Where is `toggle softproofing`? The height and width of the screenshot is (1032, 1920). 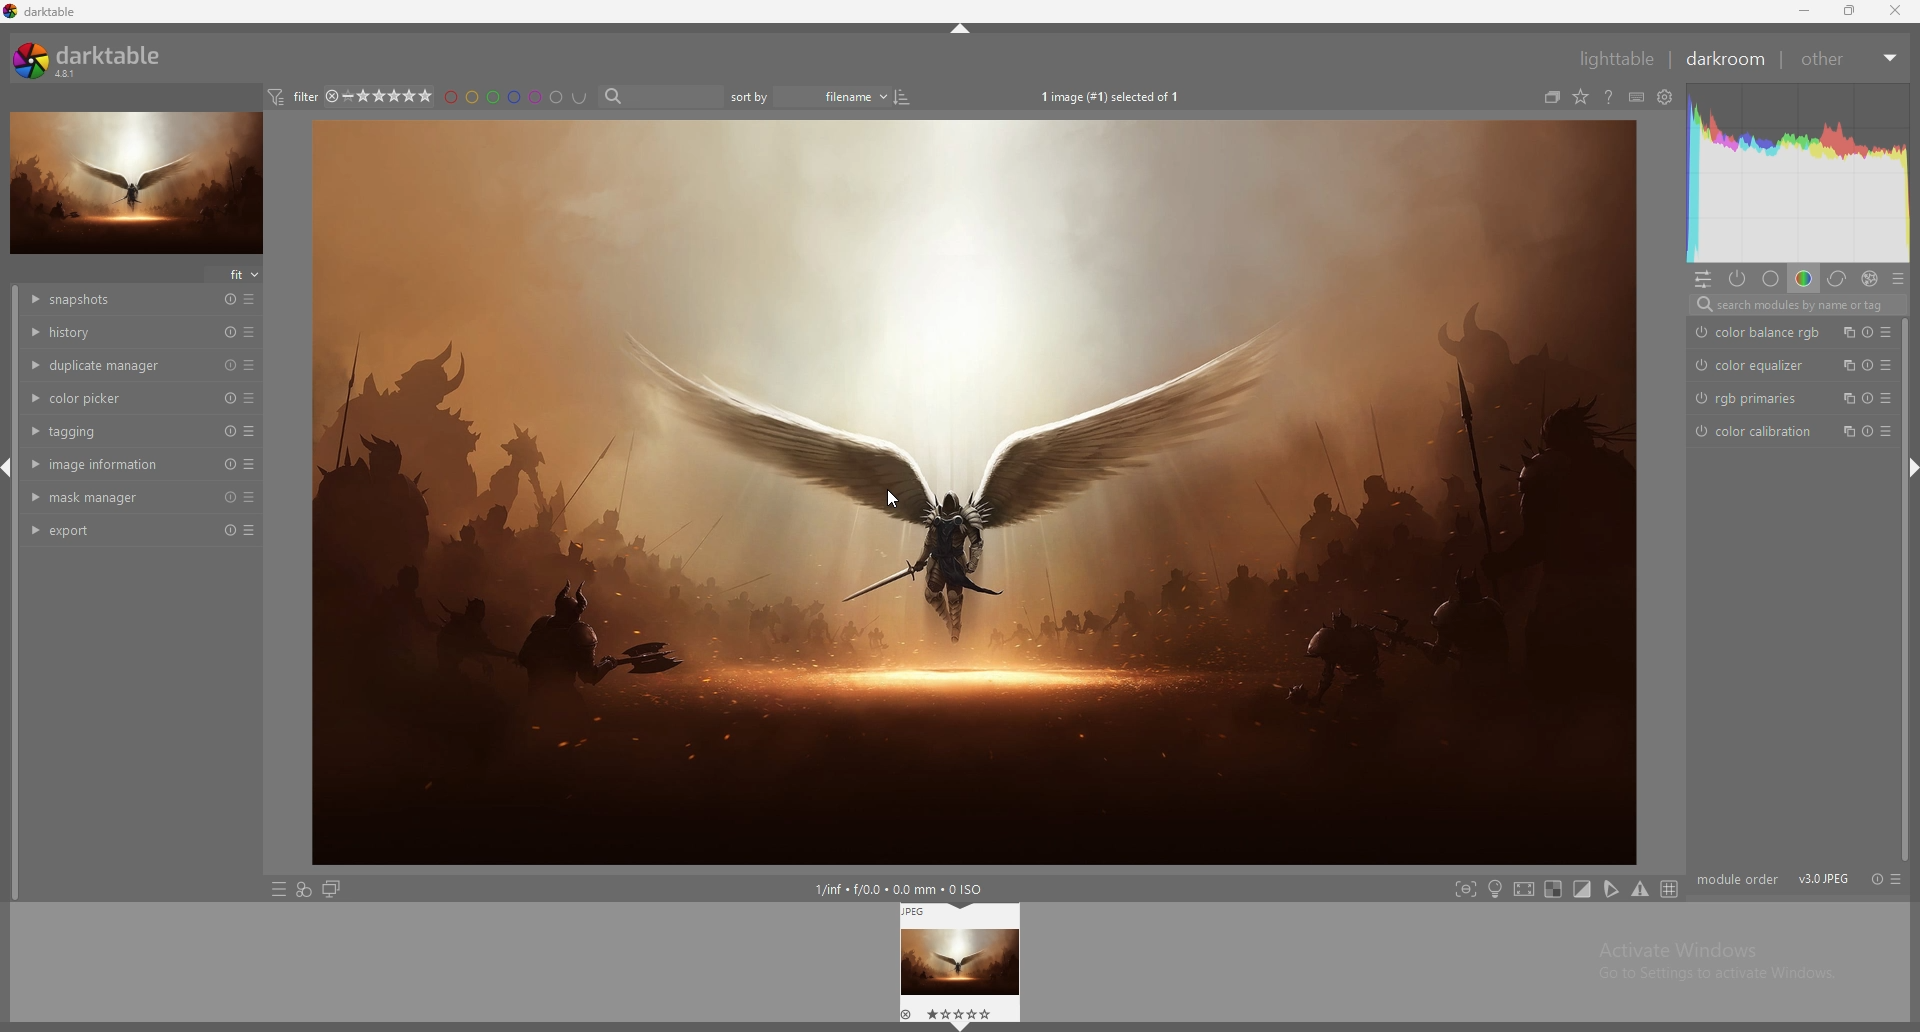
toggle softproofing is located at coordinates (1612, 890).